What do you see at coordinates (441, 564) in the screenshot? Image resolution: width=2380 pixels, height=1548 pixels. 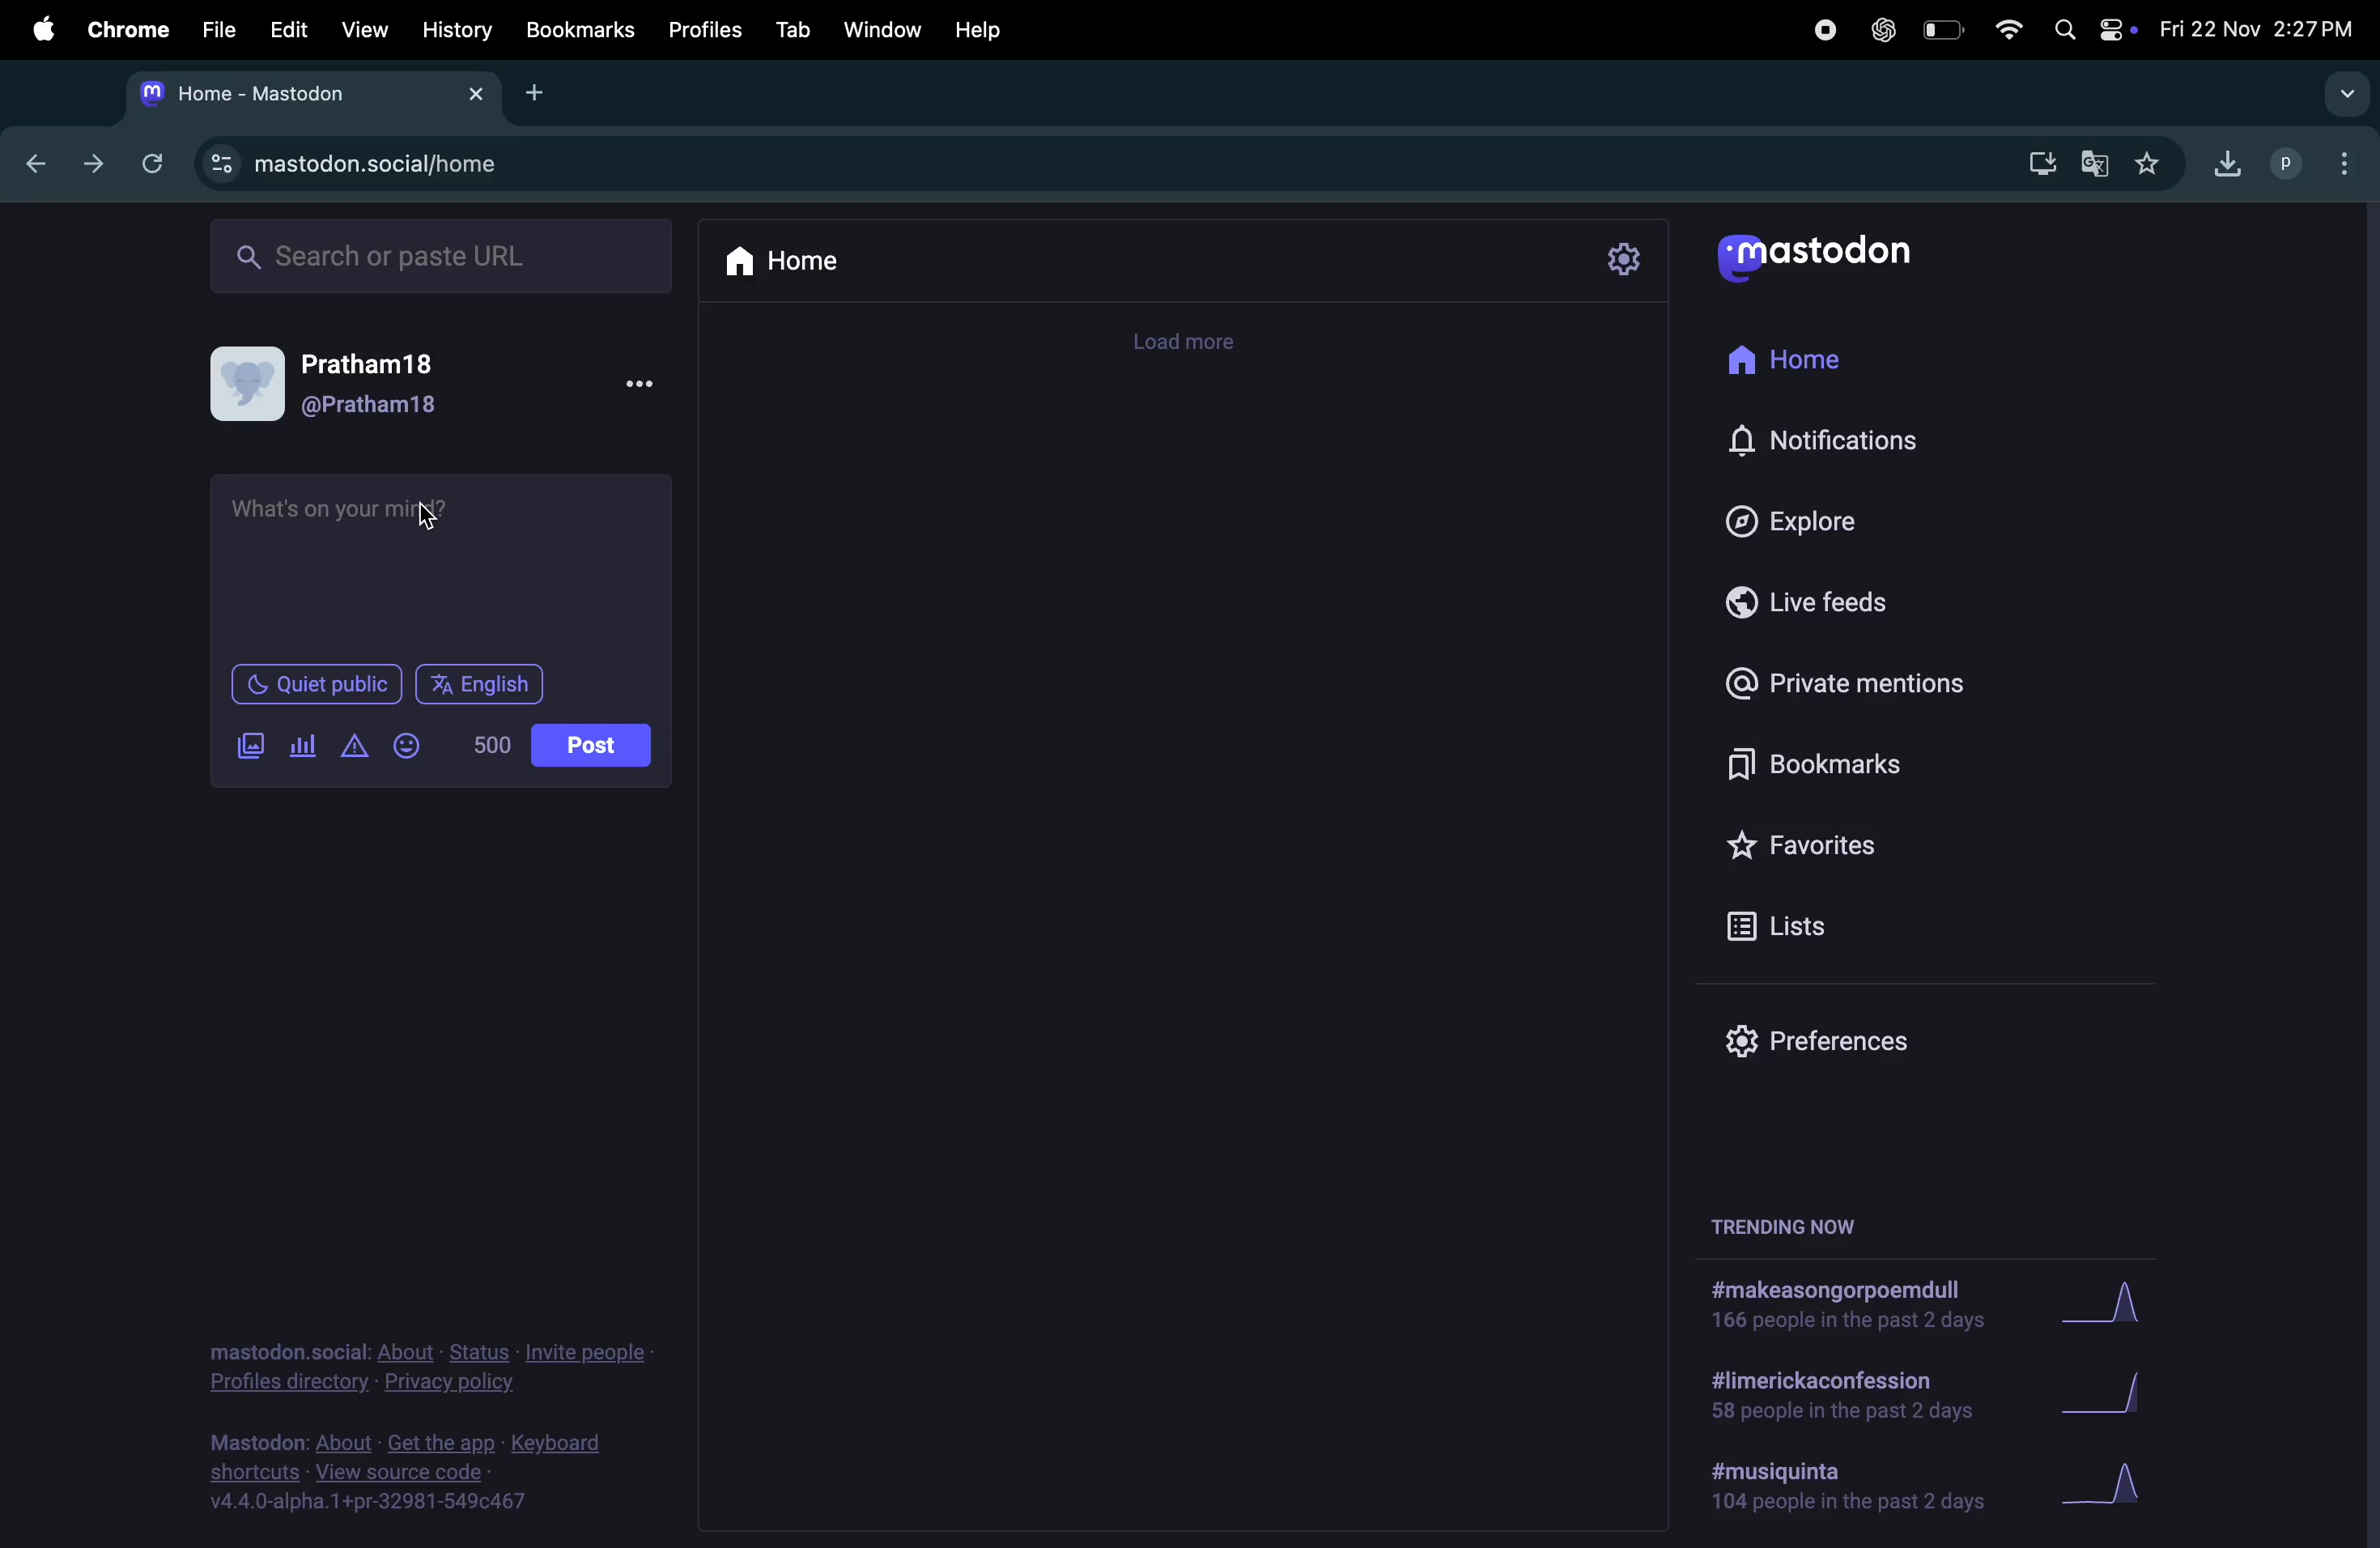 I see `textbox` at bounding box center [441, 564].